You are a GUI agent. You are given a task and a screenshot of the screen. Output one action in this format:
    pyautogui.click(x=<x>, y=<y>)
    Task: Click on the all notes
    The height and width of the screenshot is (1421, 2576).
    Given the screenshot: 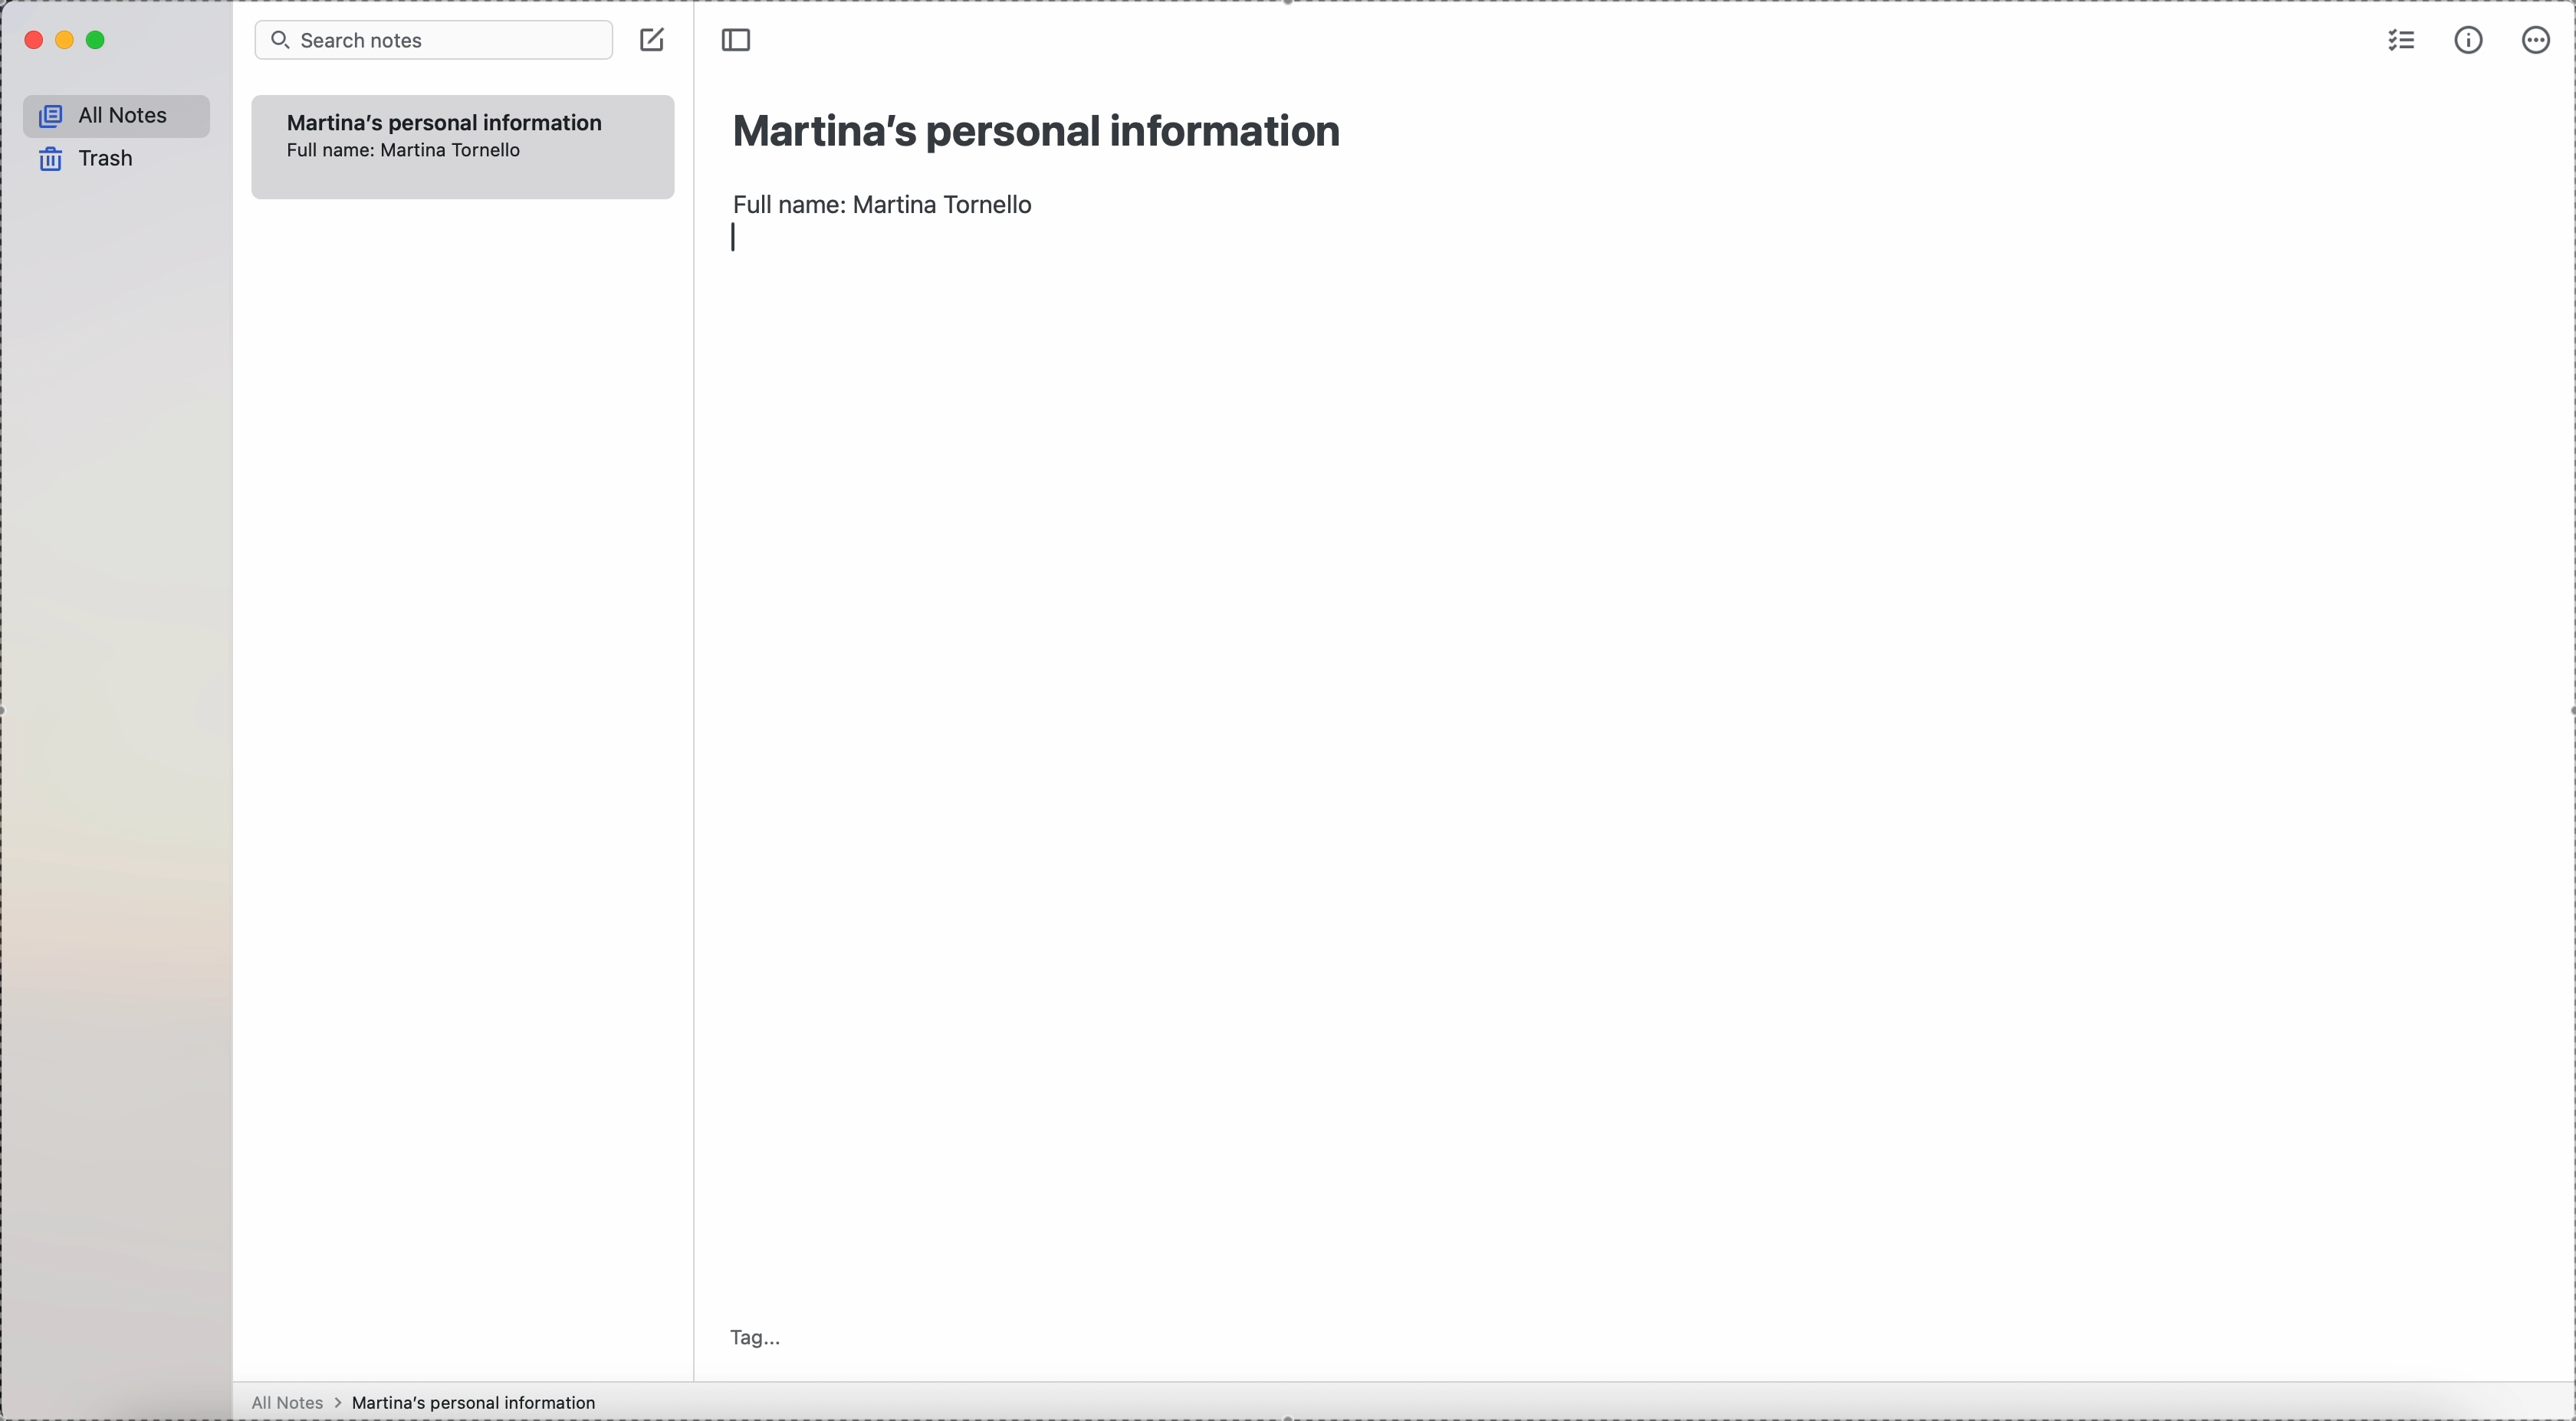 What is the action you would take?
    pyautogui.click(x=115, y=115)
    